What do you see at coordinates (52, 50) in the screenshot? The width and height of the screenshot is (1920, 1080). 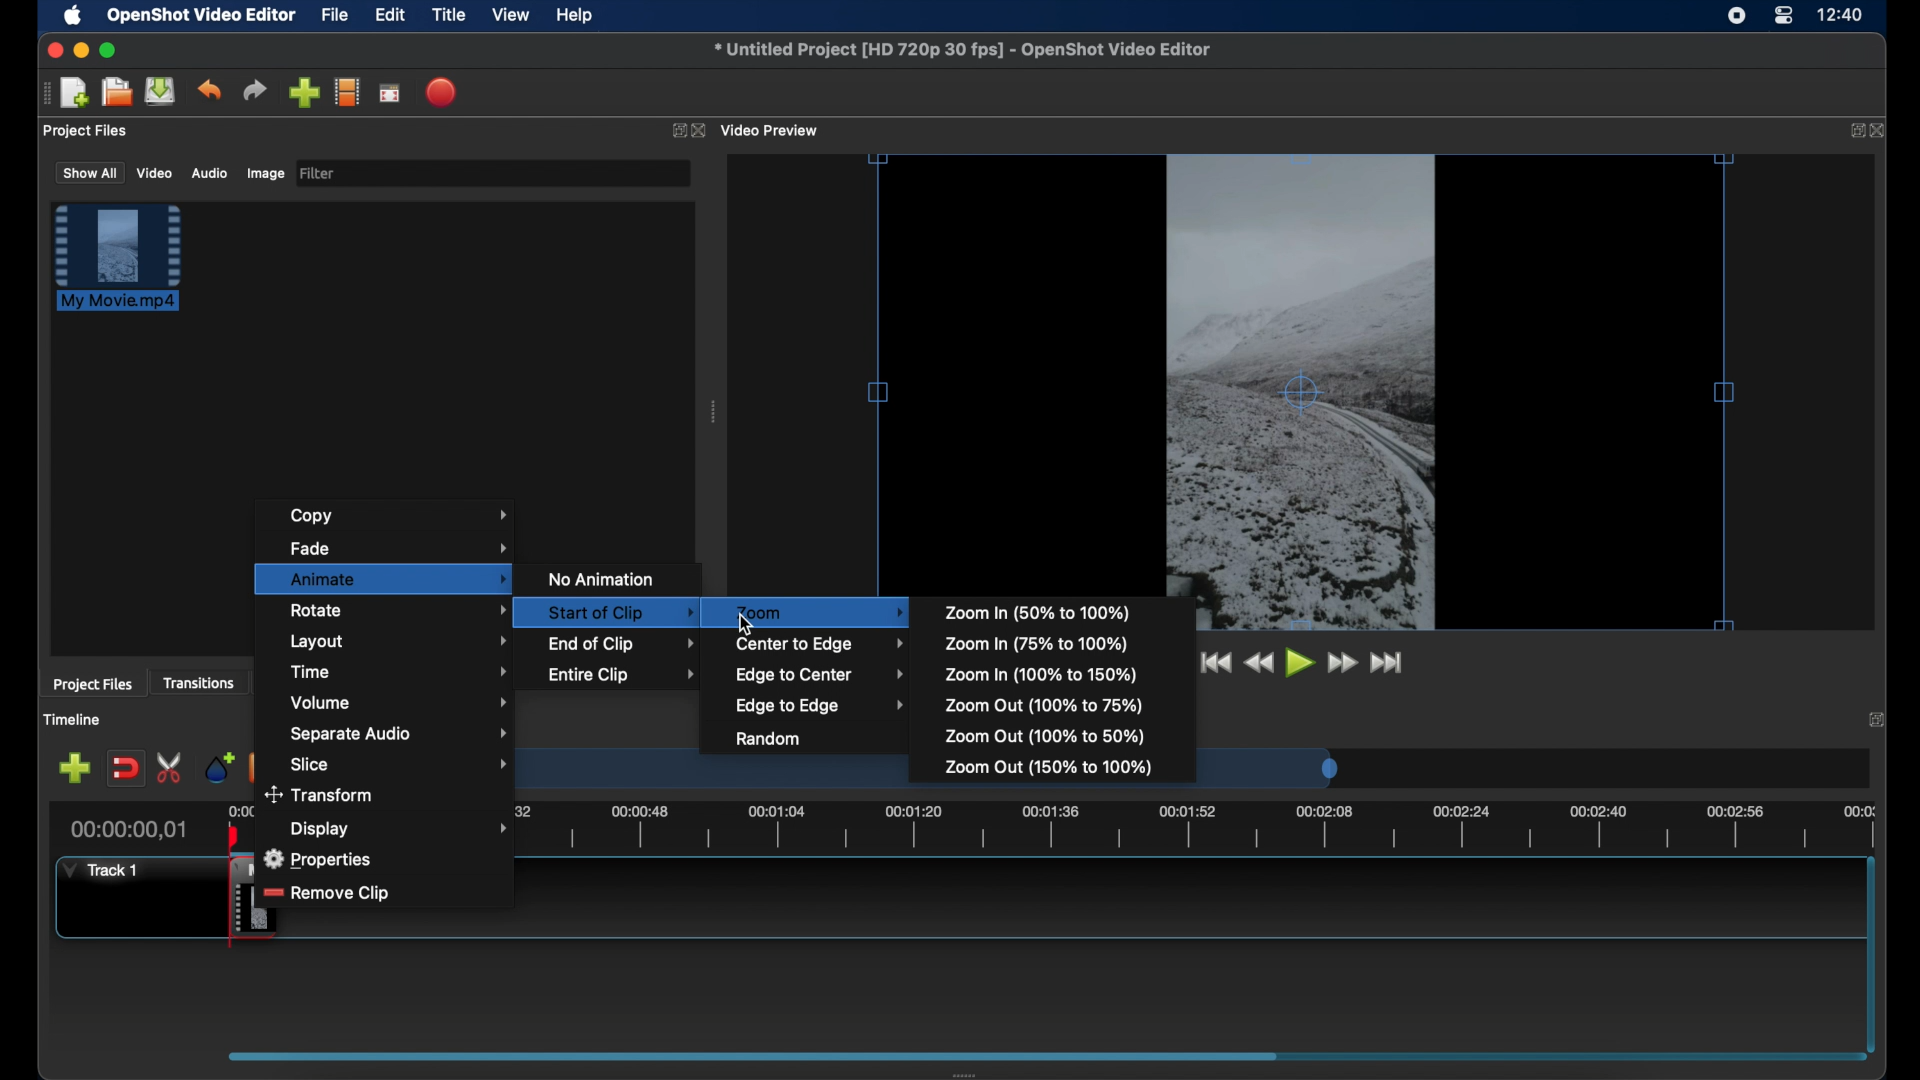 I see `close` at bounding box center [52, 50].